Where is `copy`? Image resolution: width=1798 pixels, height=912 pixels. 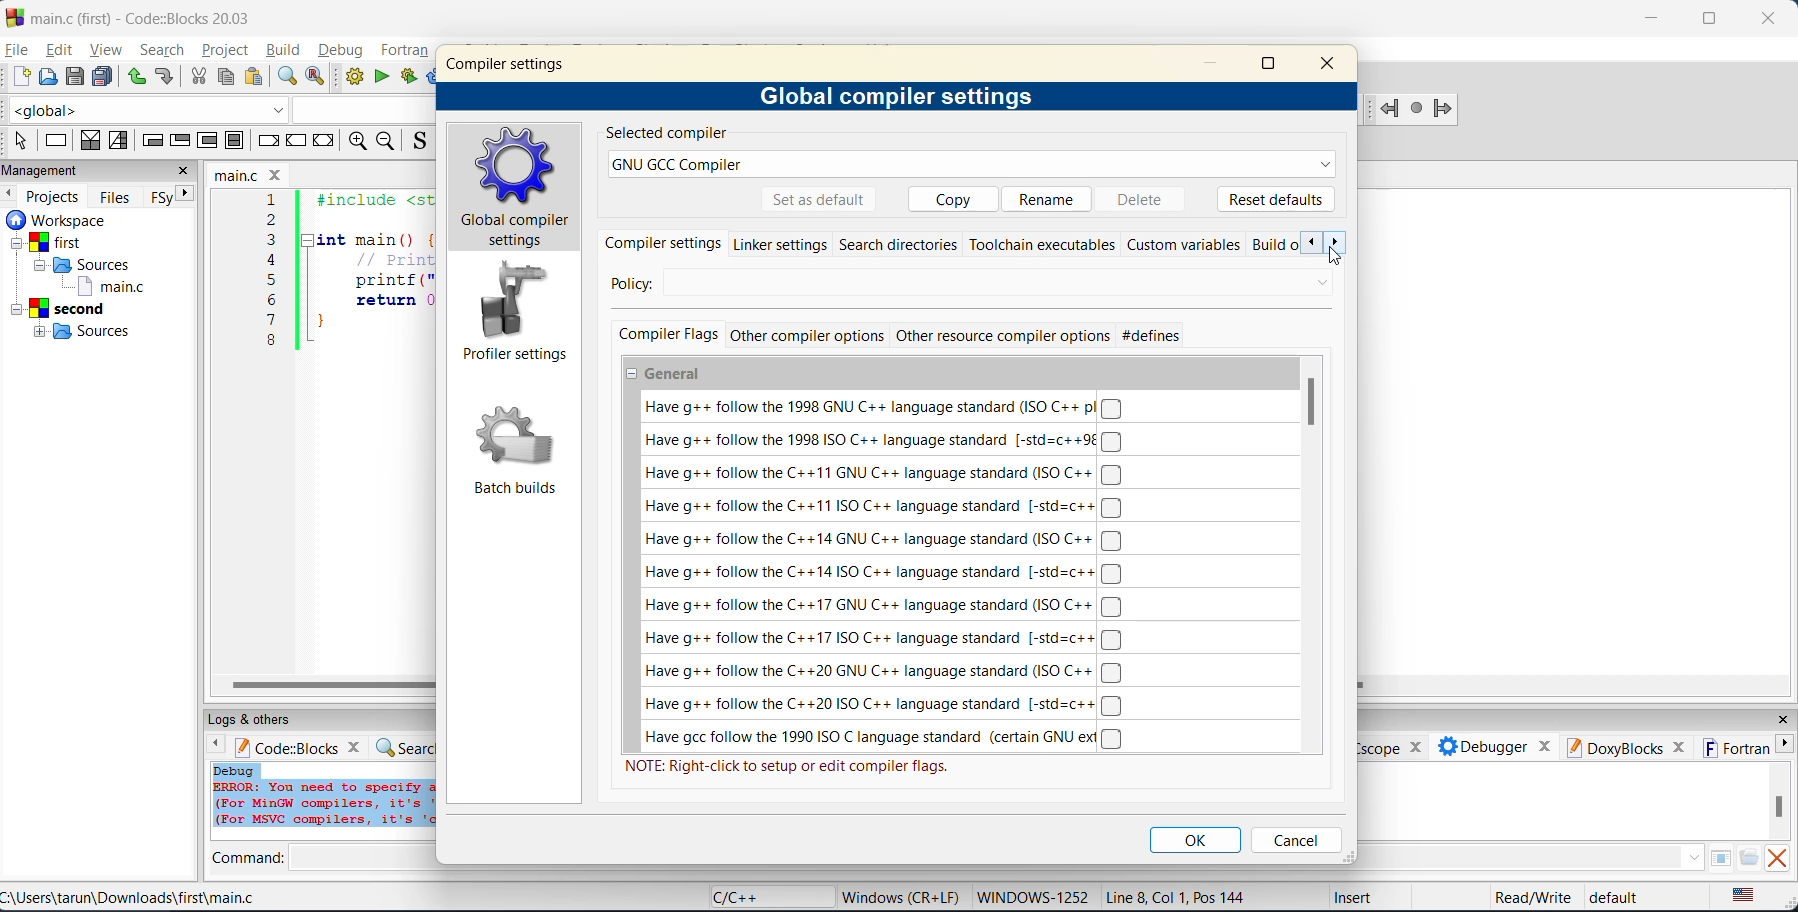
copy is located at coordinates (228, 78).